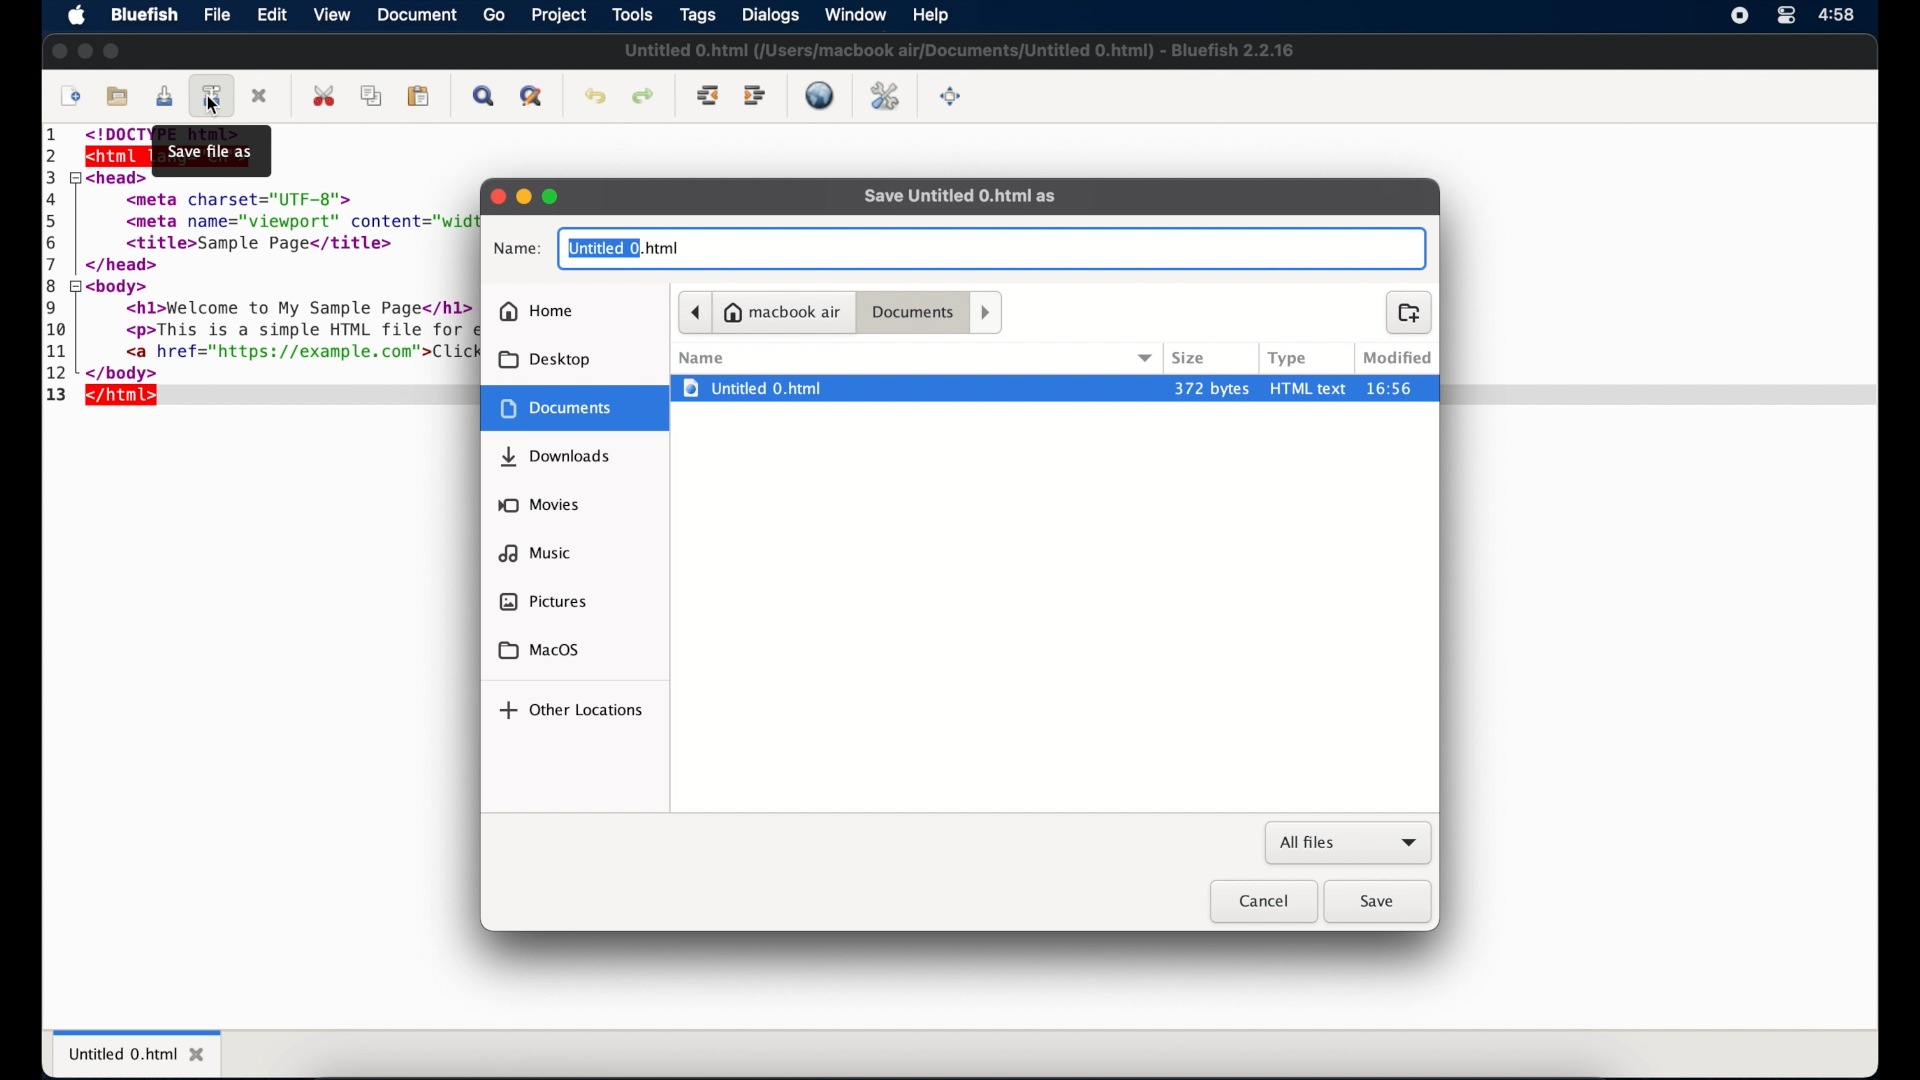 This screenshot has width=1920, height=1080. Describe the element at coordinates (1394, 358) in the screenshot. I see `modified` at that location.